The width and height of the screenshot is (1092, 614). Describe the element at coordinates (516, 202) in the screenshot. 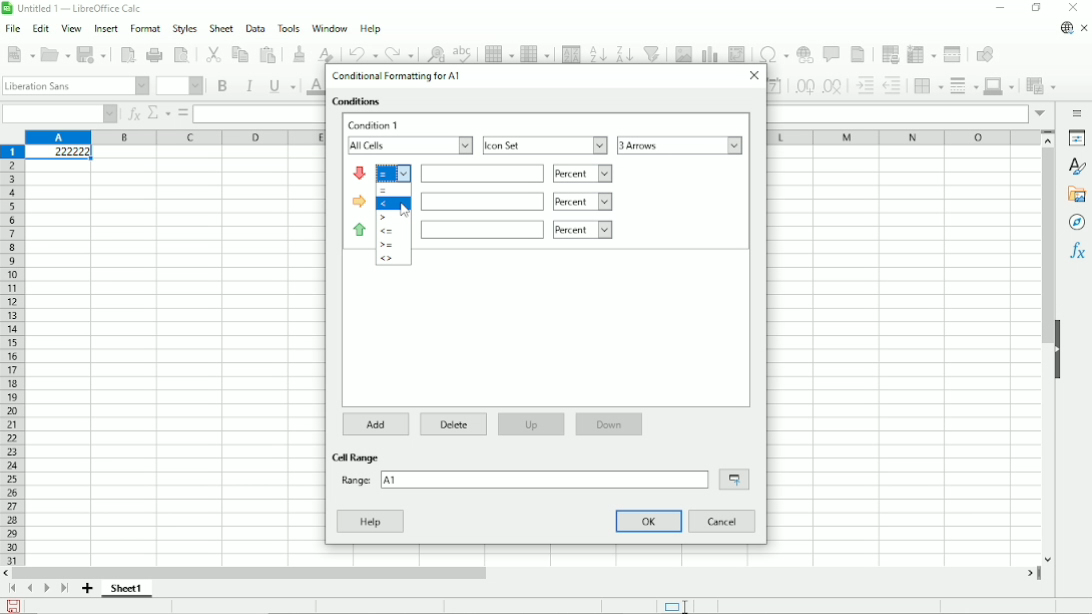

I see `percent` at that location.